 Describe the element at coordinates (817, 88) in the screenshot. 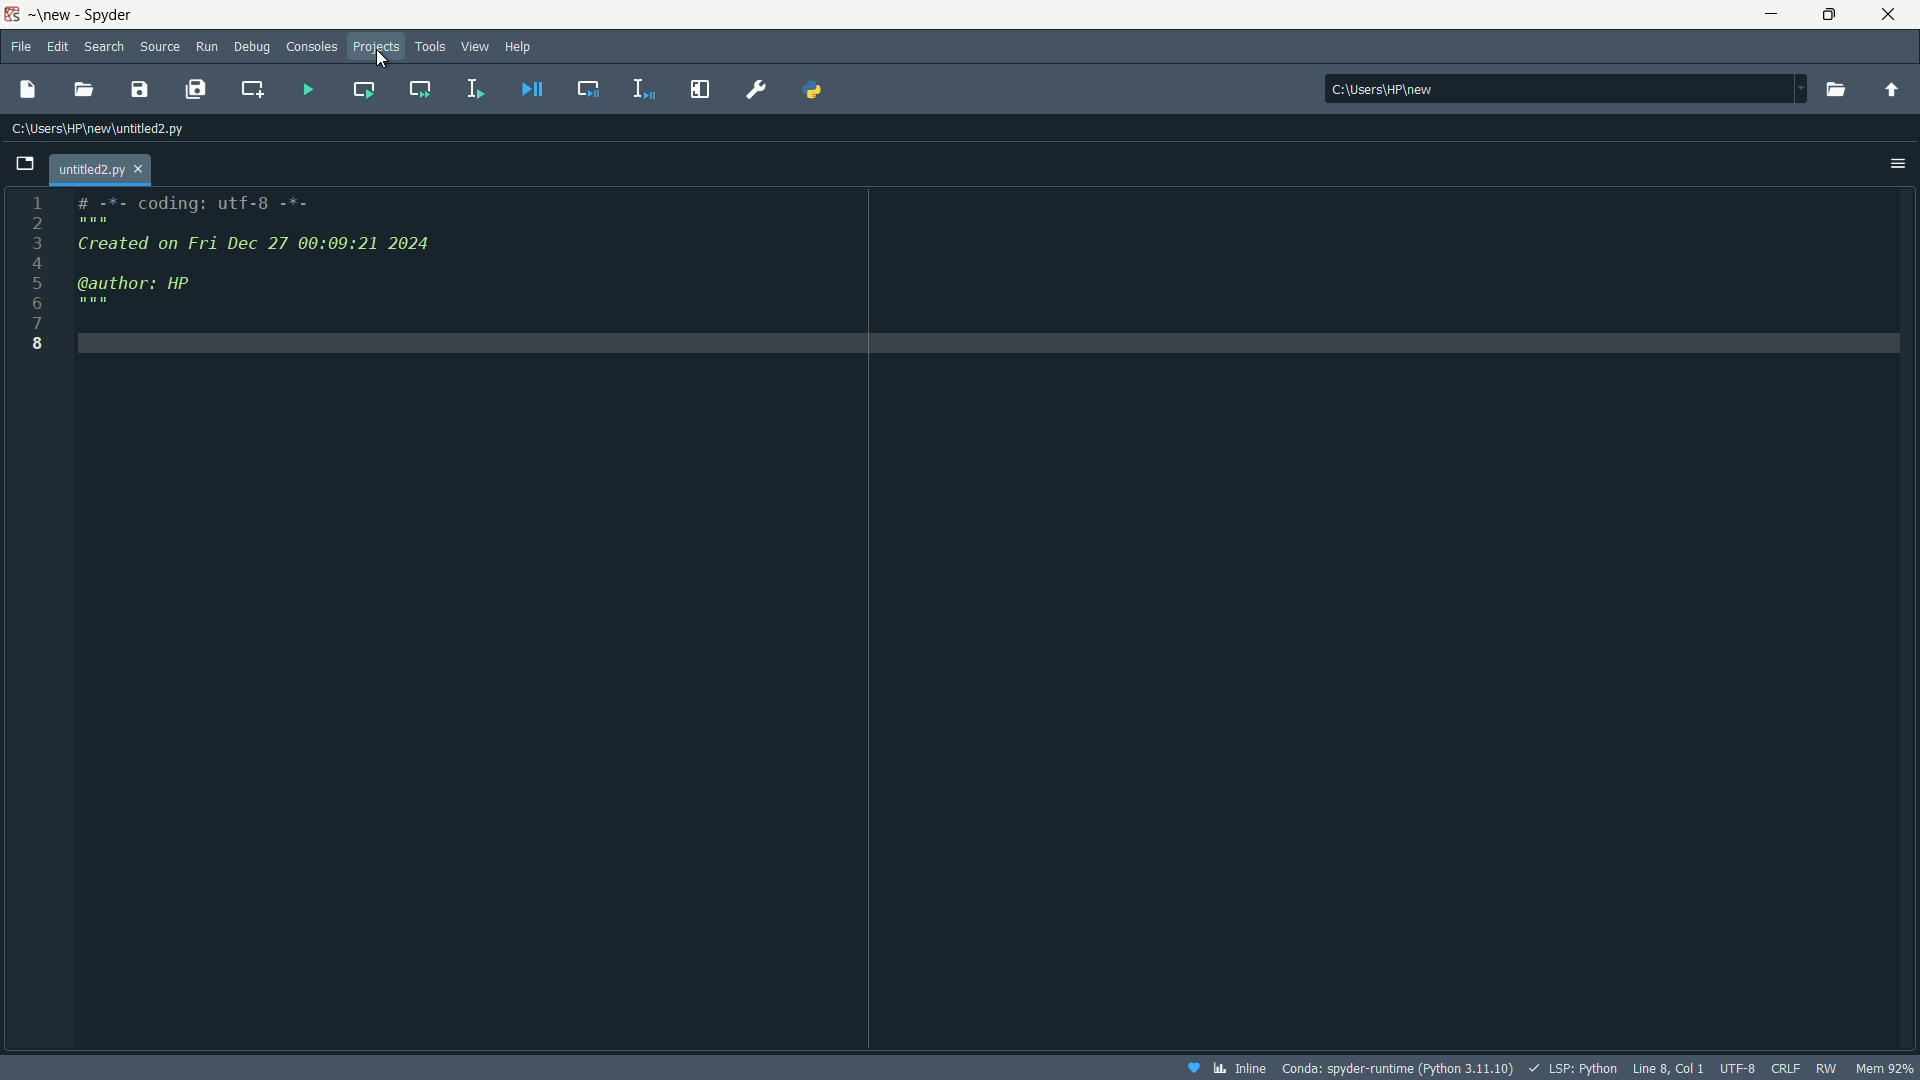

I see `python path manager` at that location.